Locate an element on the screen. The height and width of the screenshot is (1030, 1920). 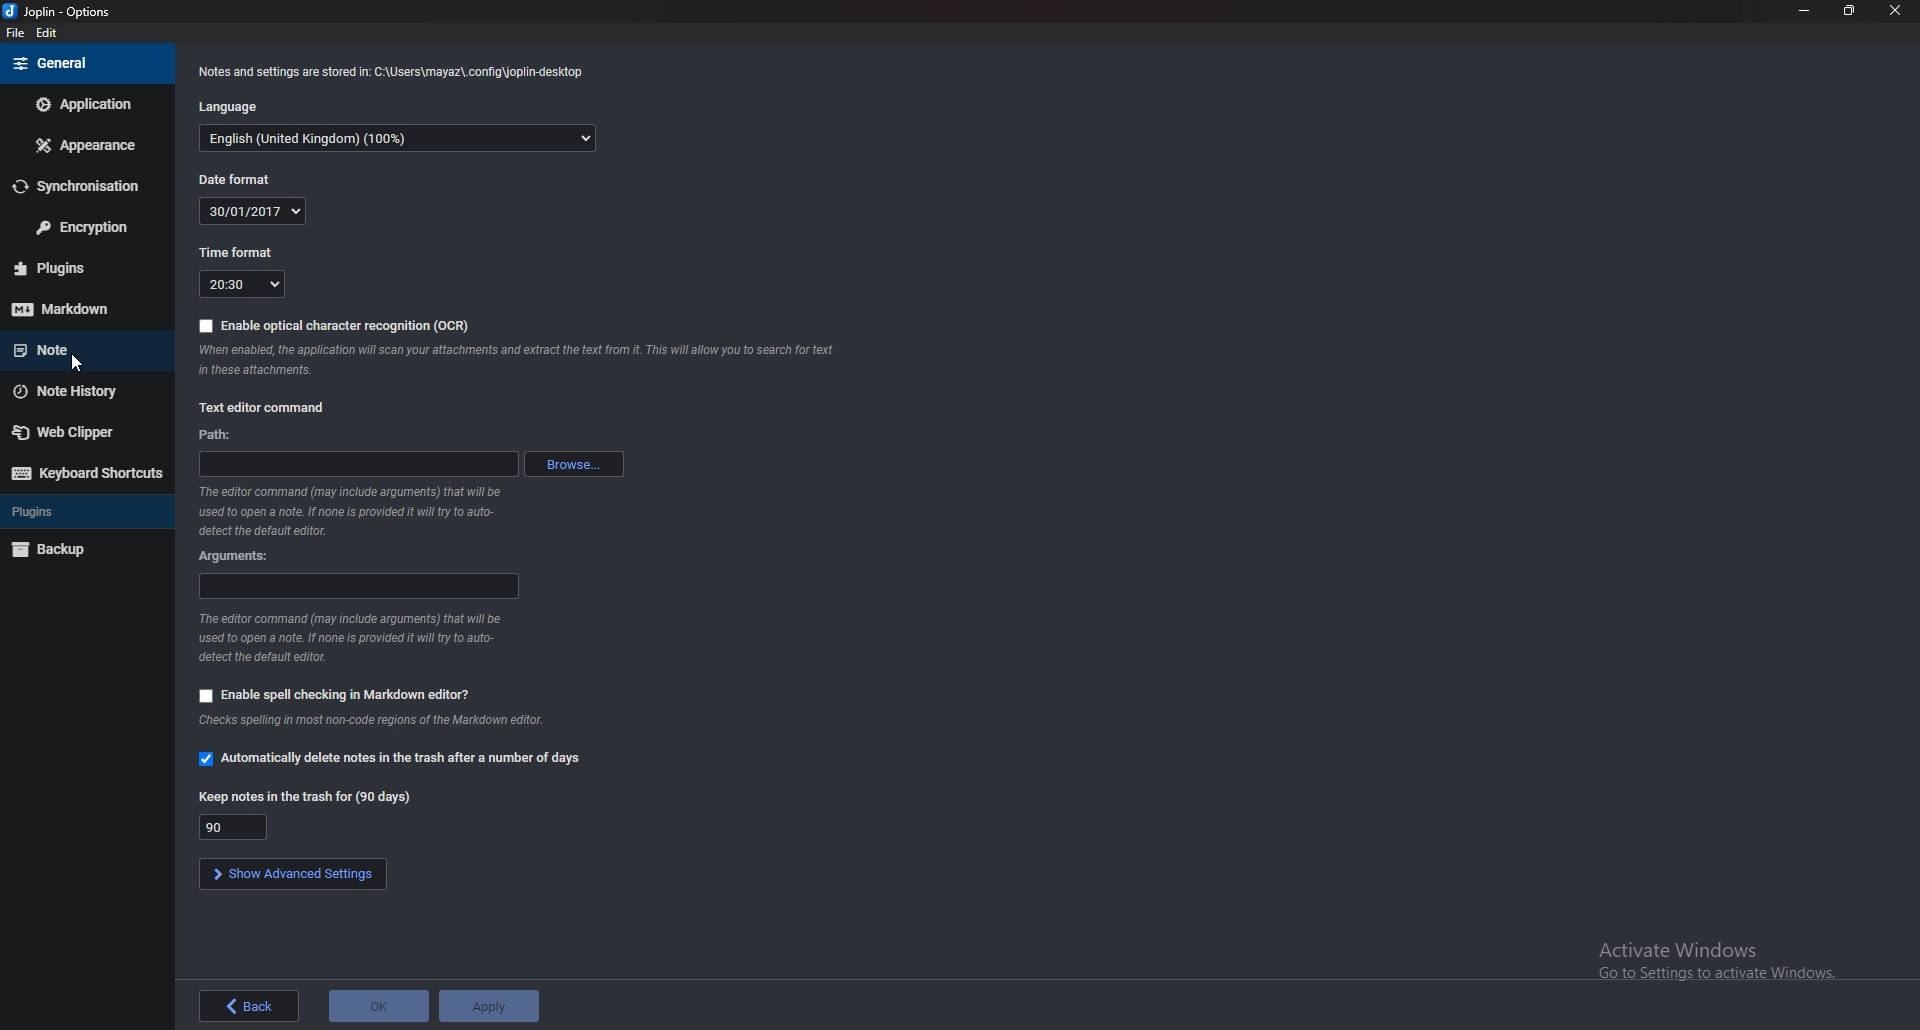
Info is located at coordinates (372, 721).